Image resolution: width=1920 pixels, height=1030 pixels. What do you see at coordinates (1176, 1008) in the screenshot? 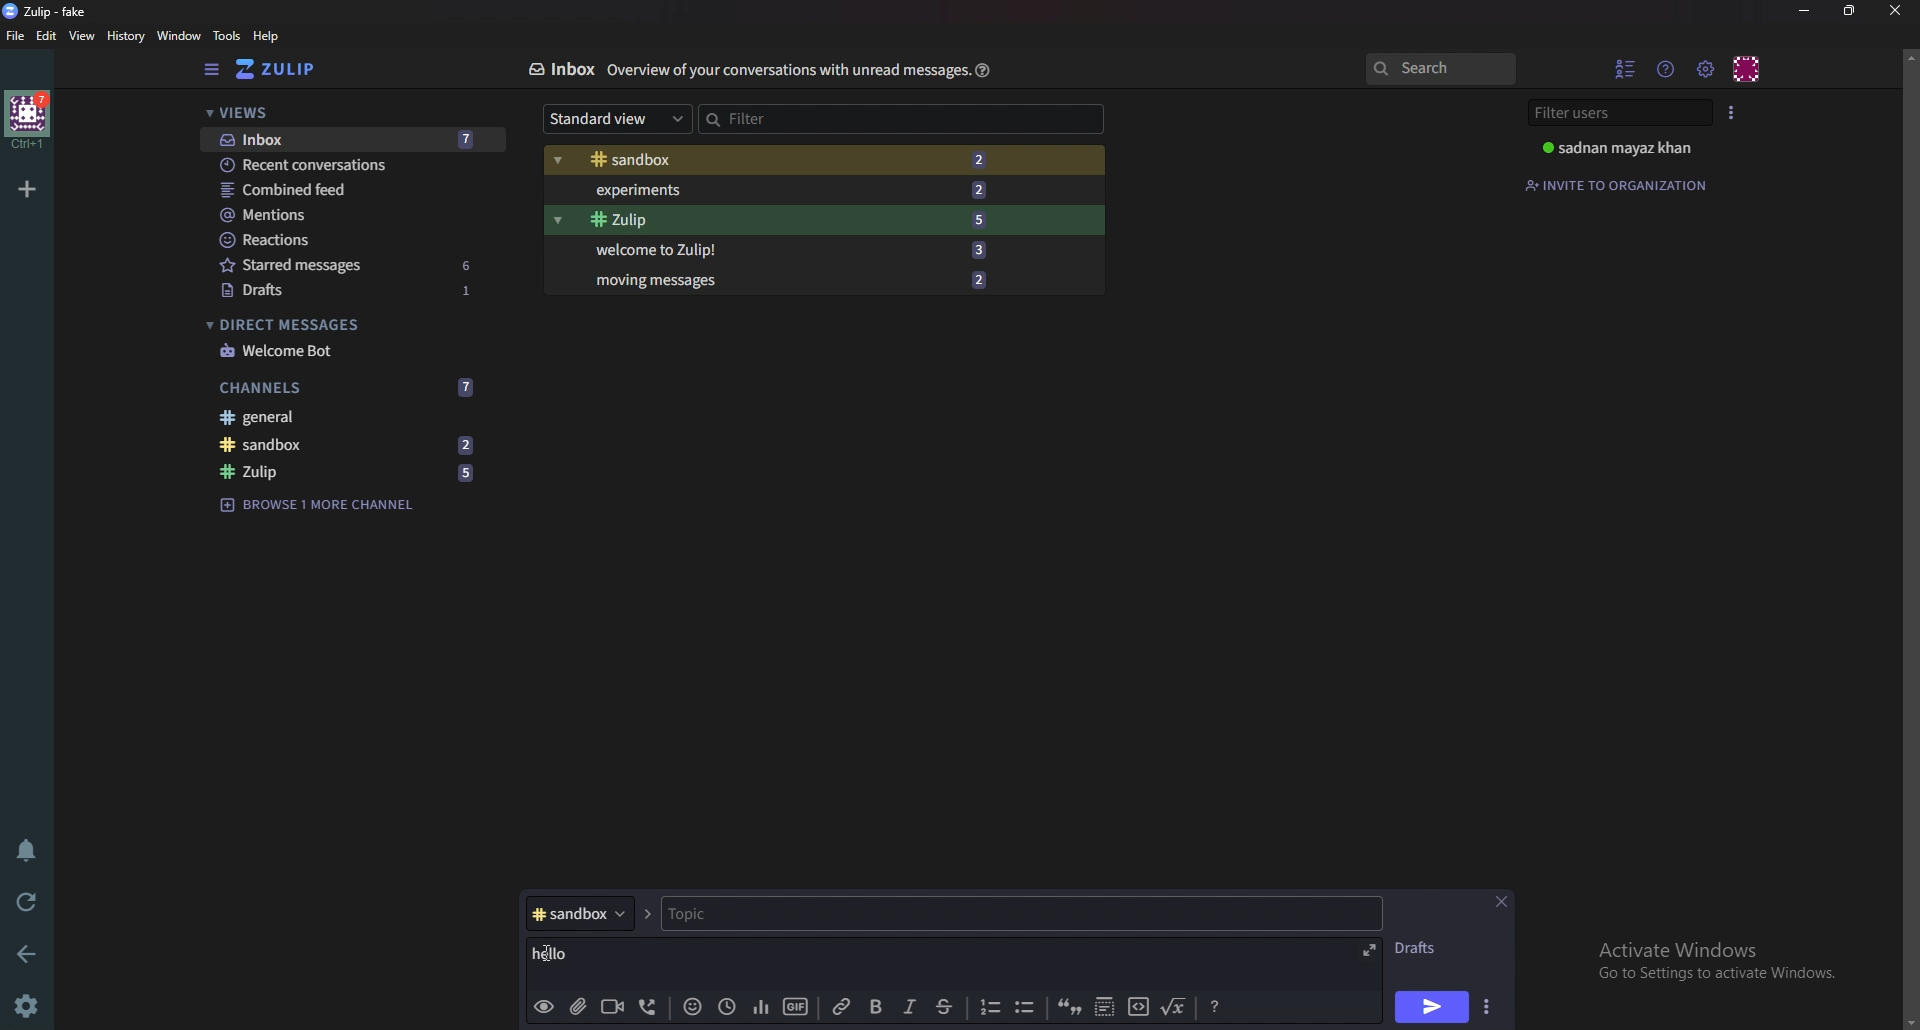
I see `Math` at bounding box center [1176, 1008].